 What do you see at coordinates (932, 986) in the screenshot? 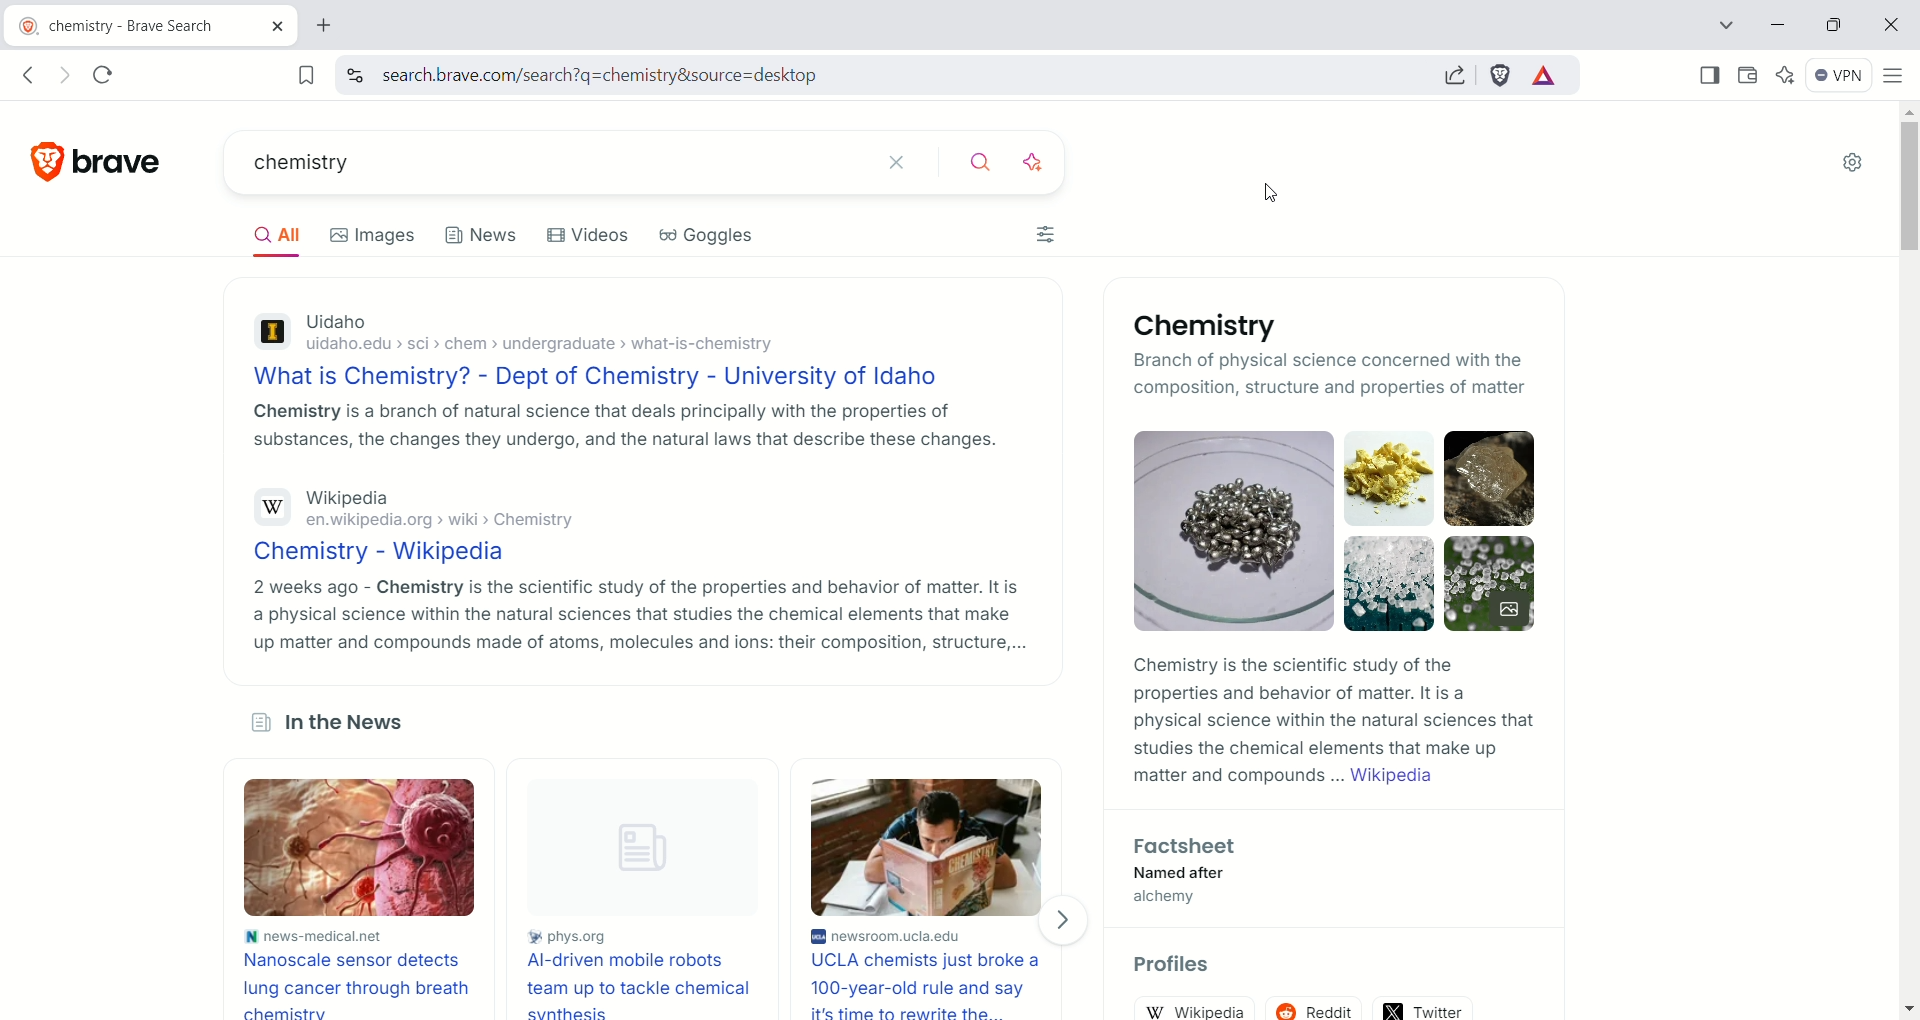
I see `UCLA chemists just broke a 100-year old rule and say it's time to rewrite the` at bounding box center [932, 986].